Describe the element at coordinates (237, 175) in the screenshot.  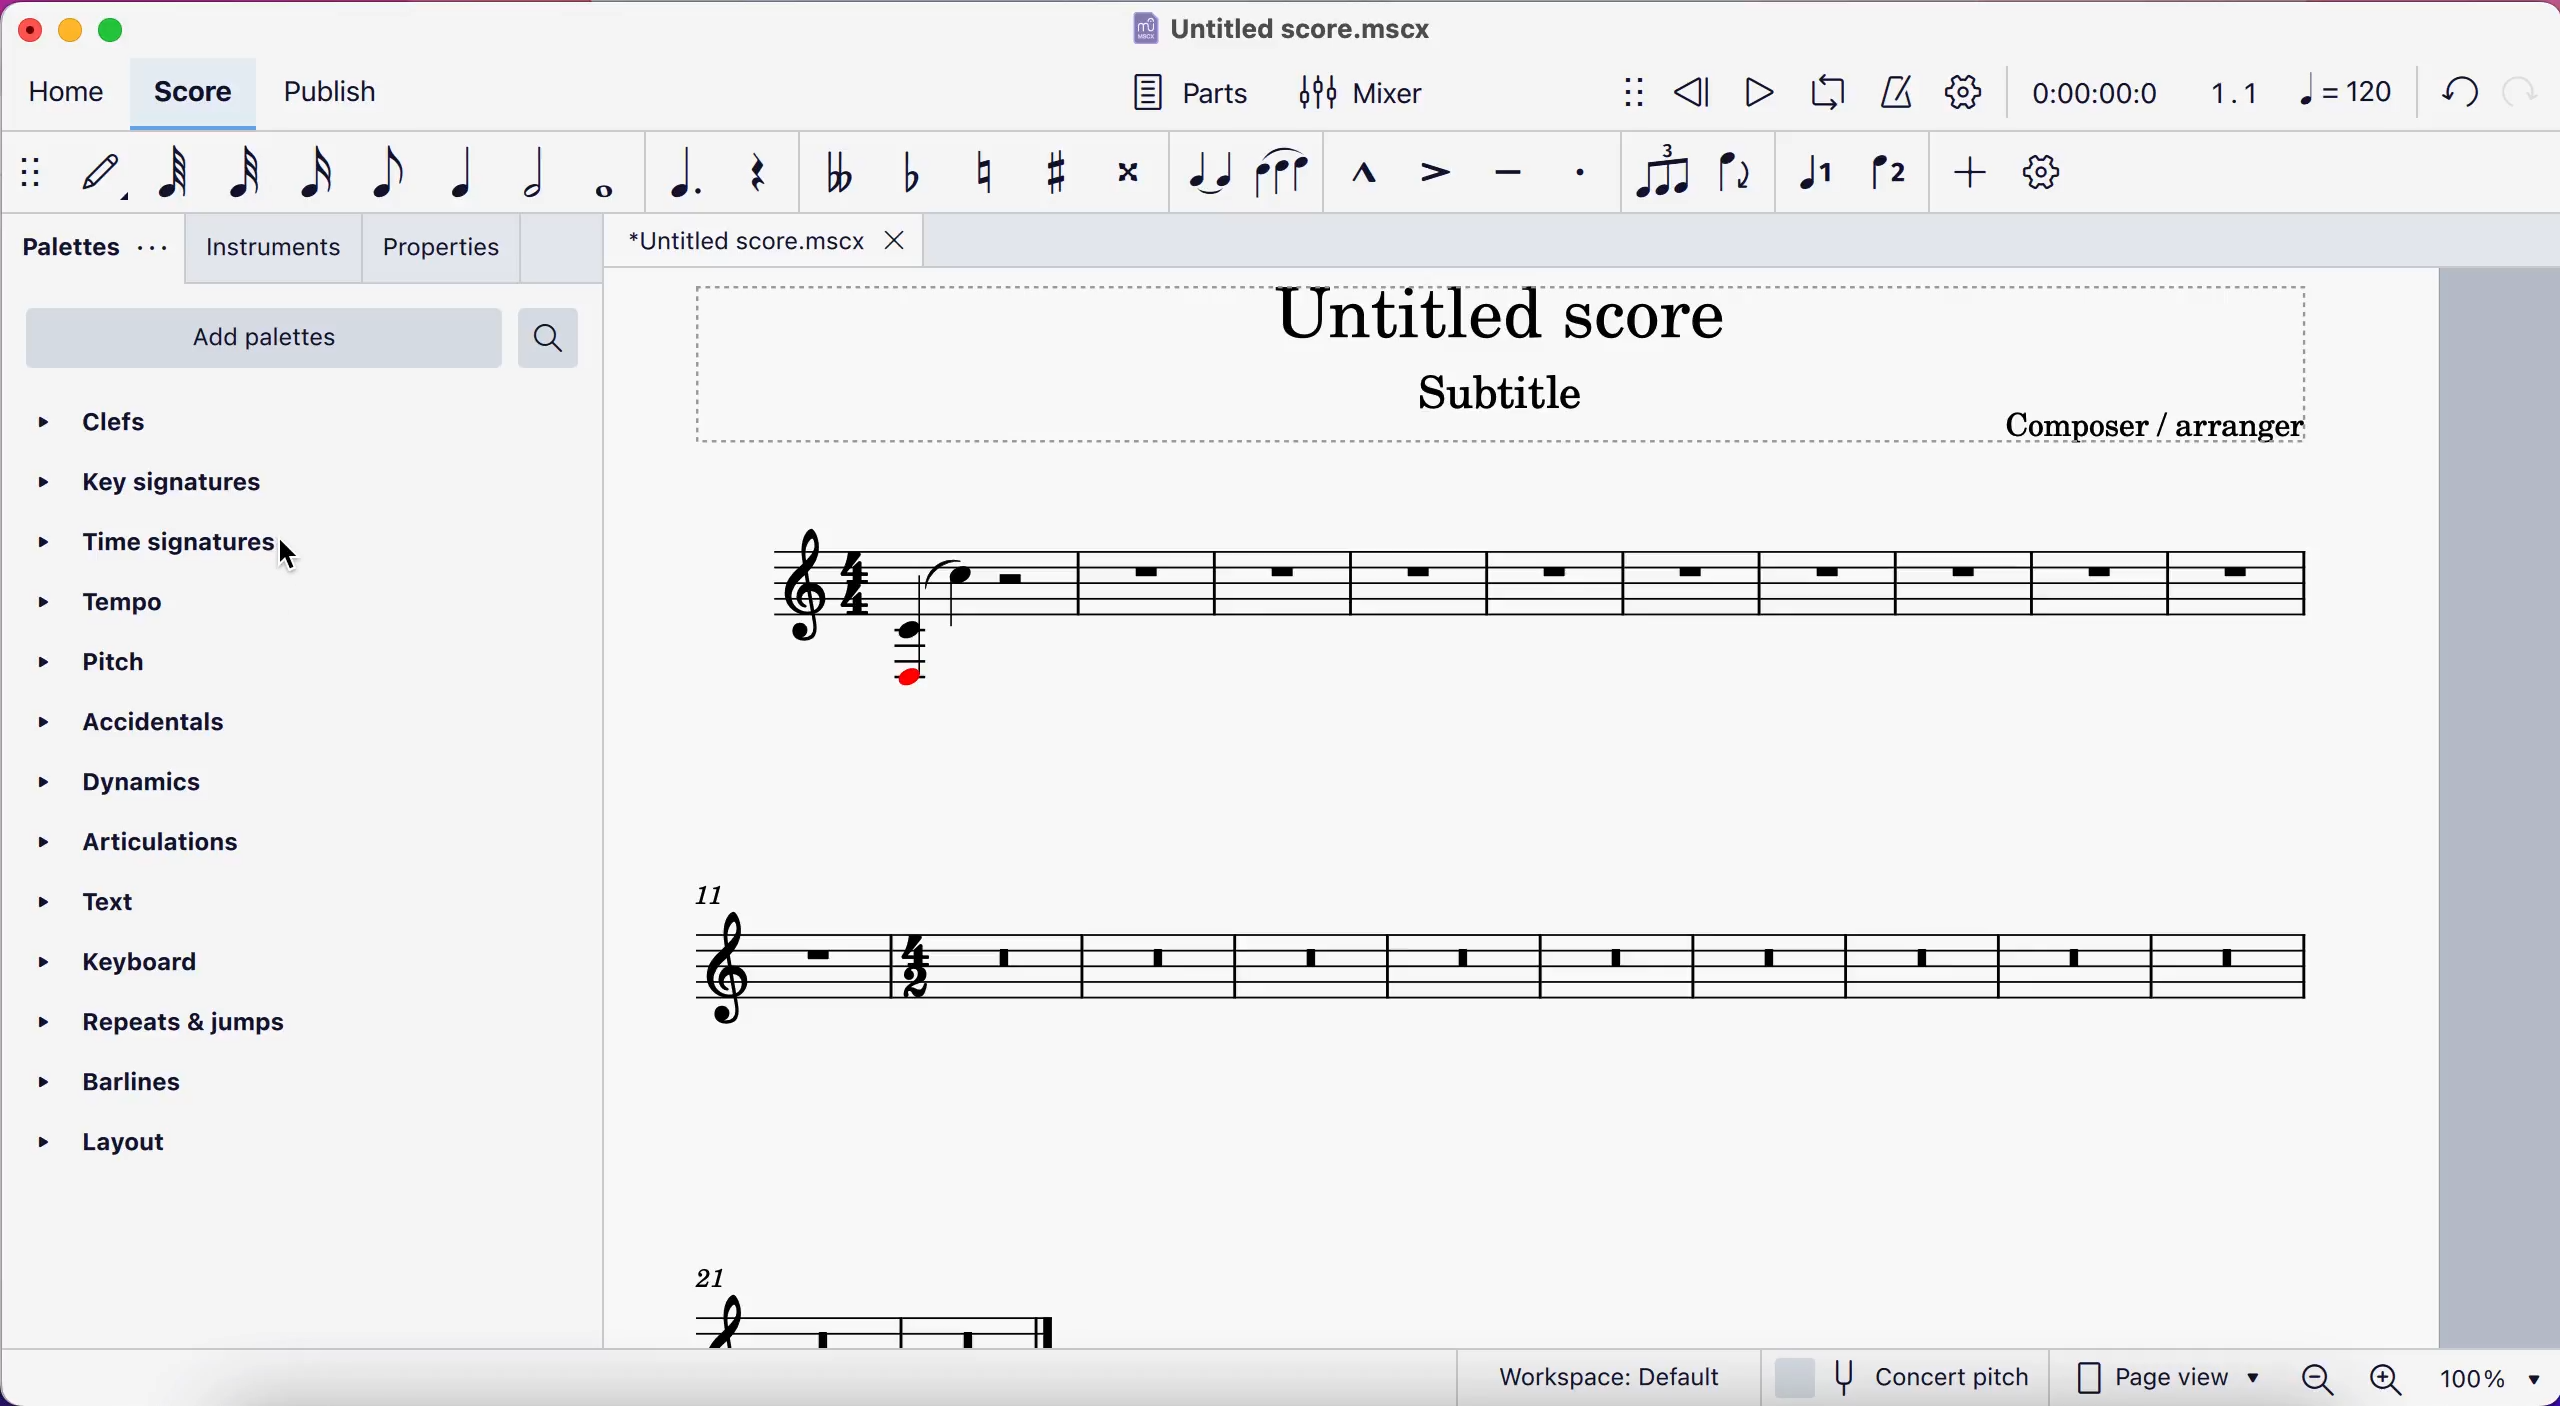
I see `32nd note` at that location.